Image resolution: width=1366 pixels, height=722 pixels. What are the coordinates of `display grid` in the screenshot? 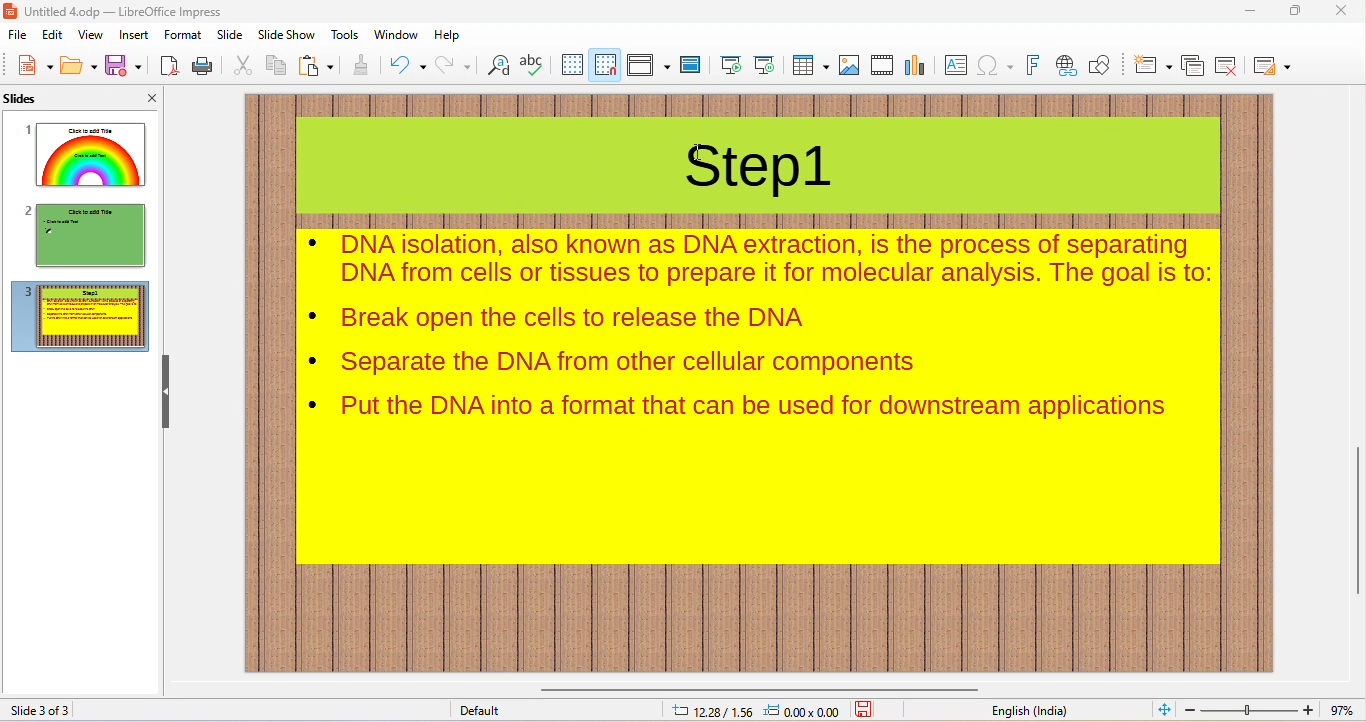 It's located at (570, 63).